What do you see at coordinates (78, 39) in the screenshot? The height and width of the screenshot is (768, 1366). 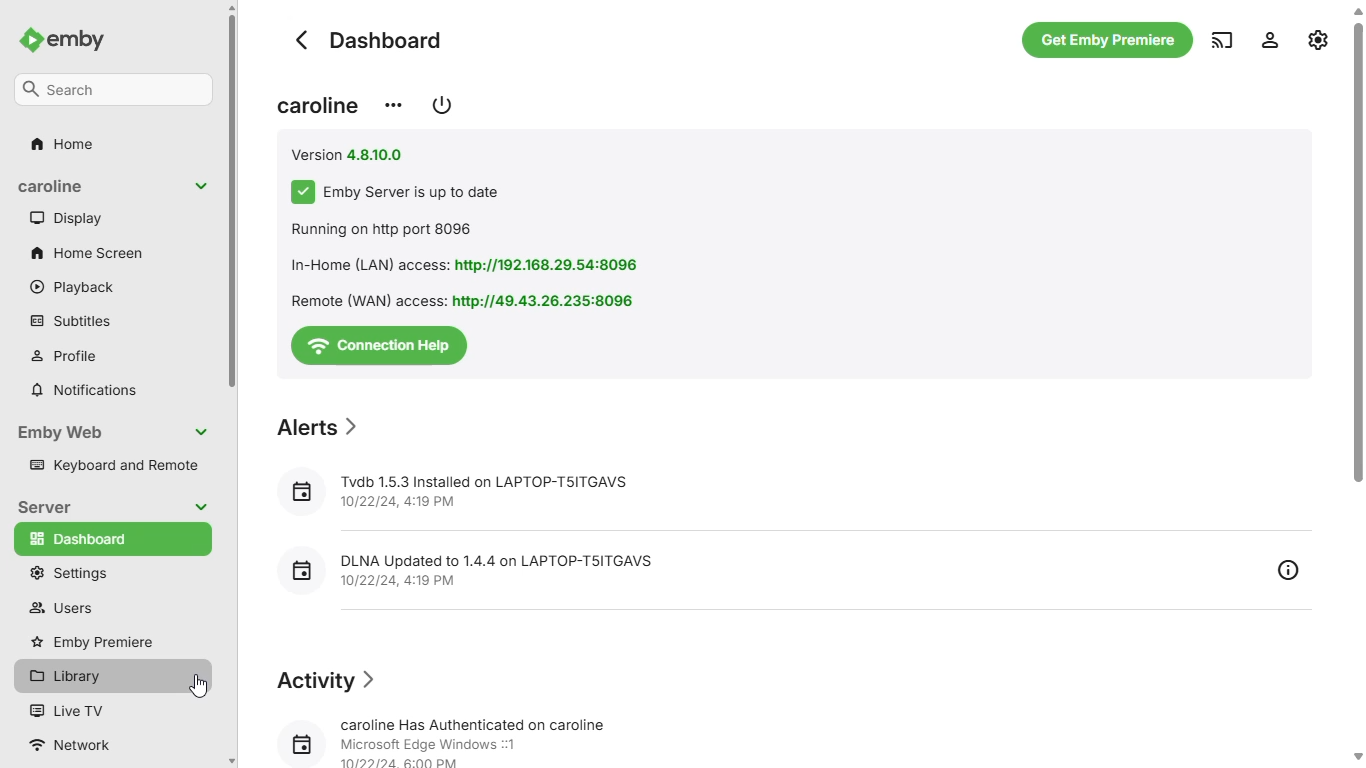 I see `emby` at bounding box center [78, 39].